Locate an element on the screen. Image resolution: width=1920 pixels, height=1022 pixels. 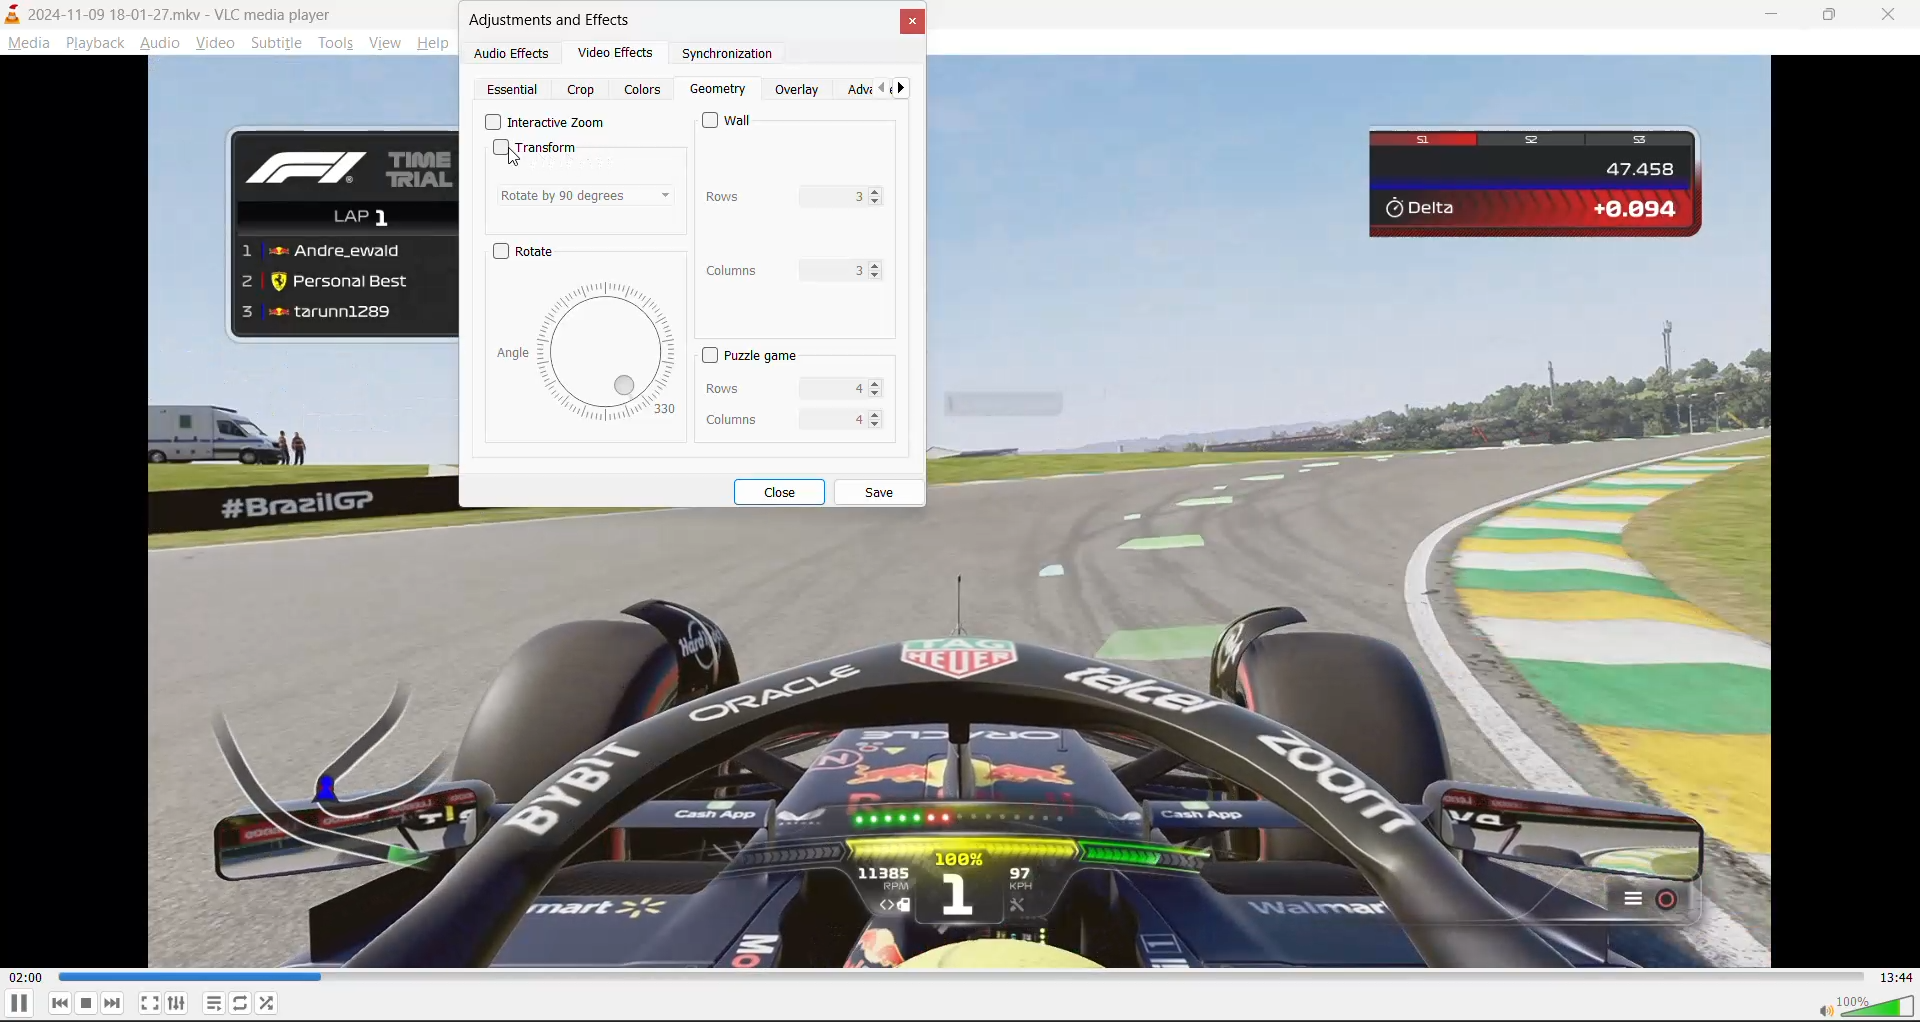
help is located at coordinates (432, 47).